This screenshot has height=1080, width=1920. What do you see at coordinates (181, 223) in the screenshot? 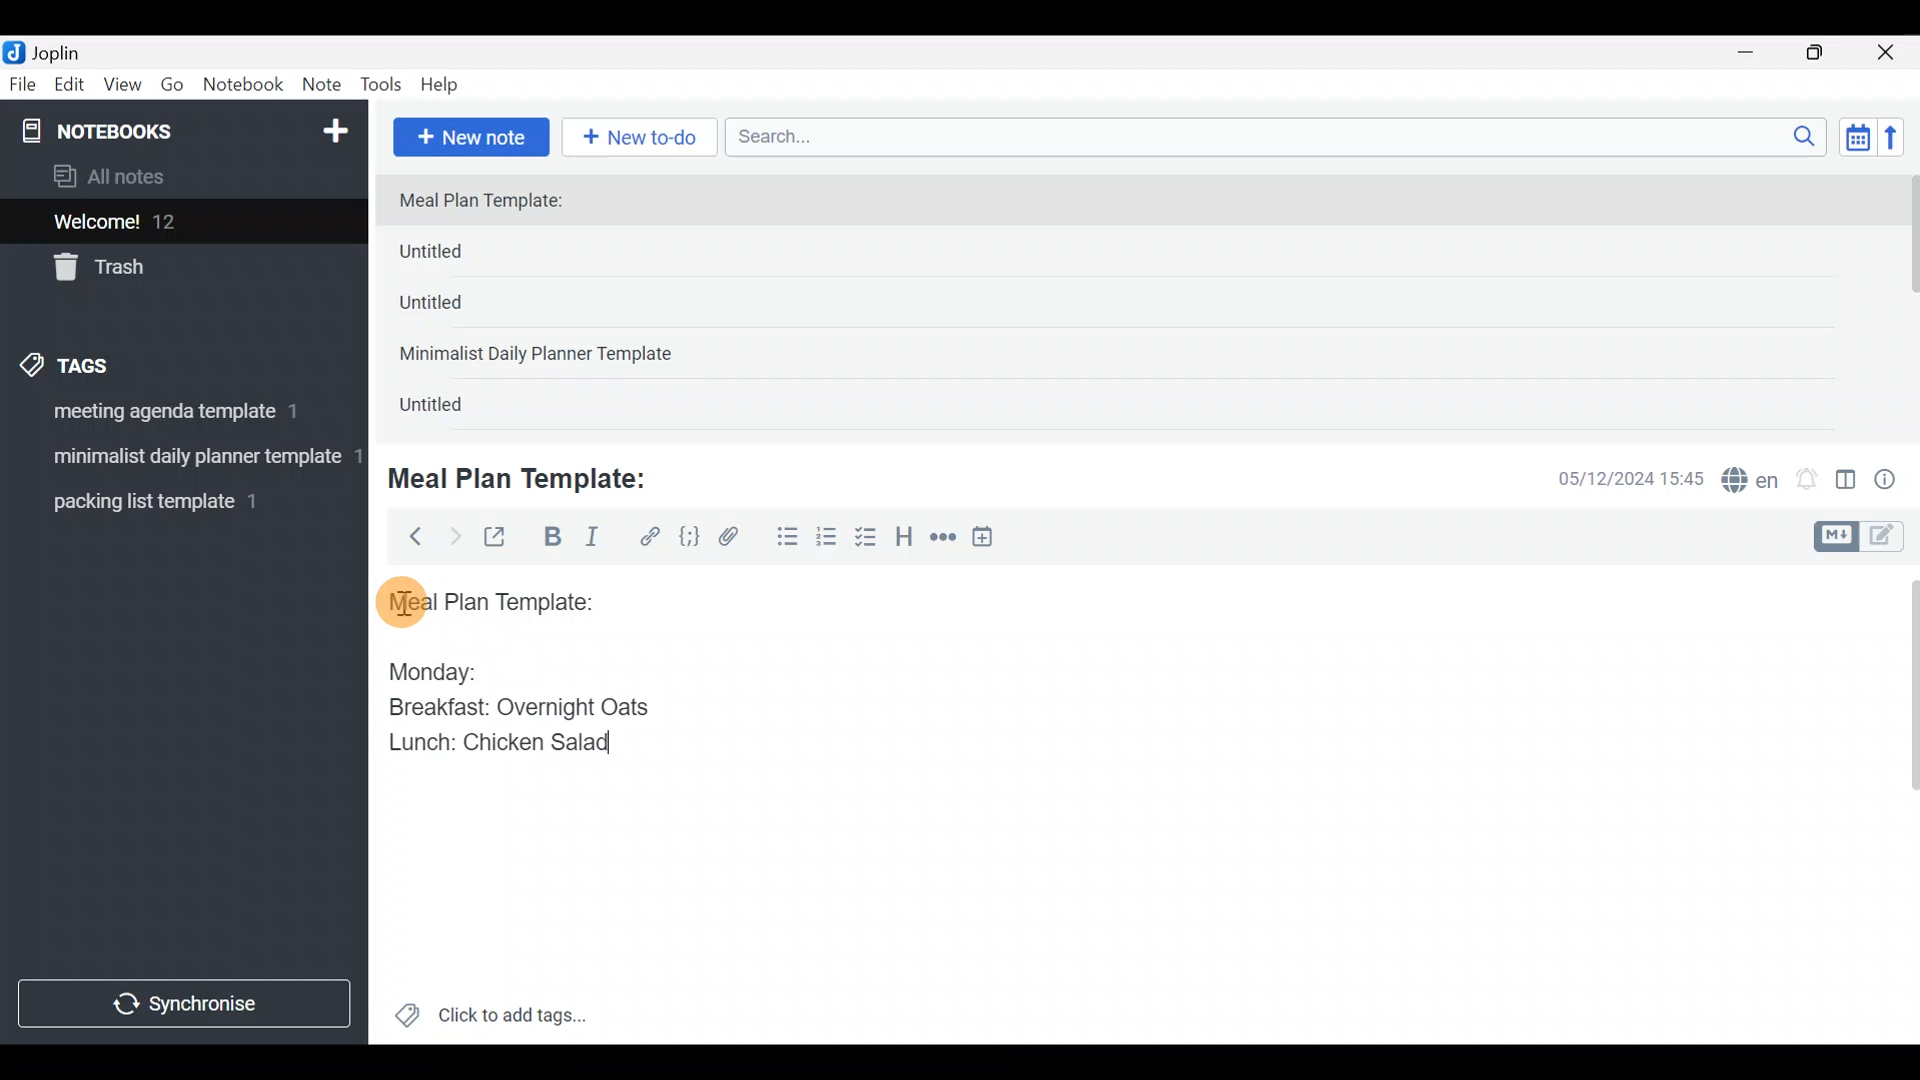
I see `Welcome!` at bounding box center [181, 223].